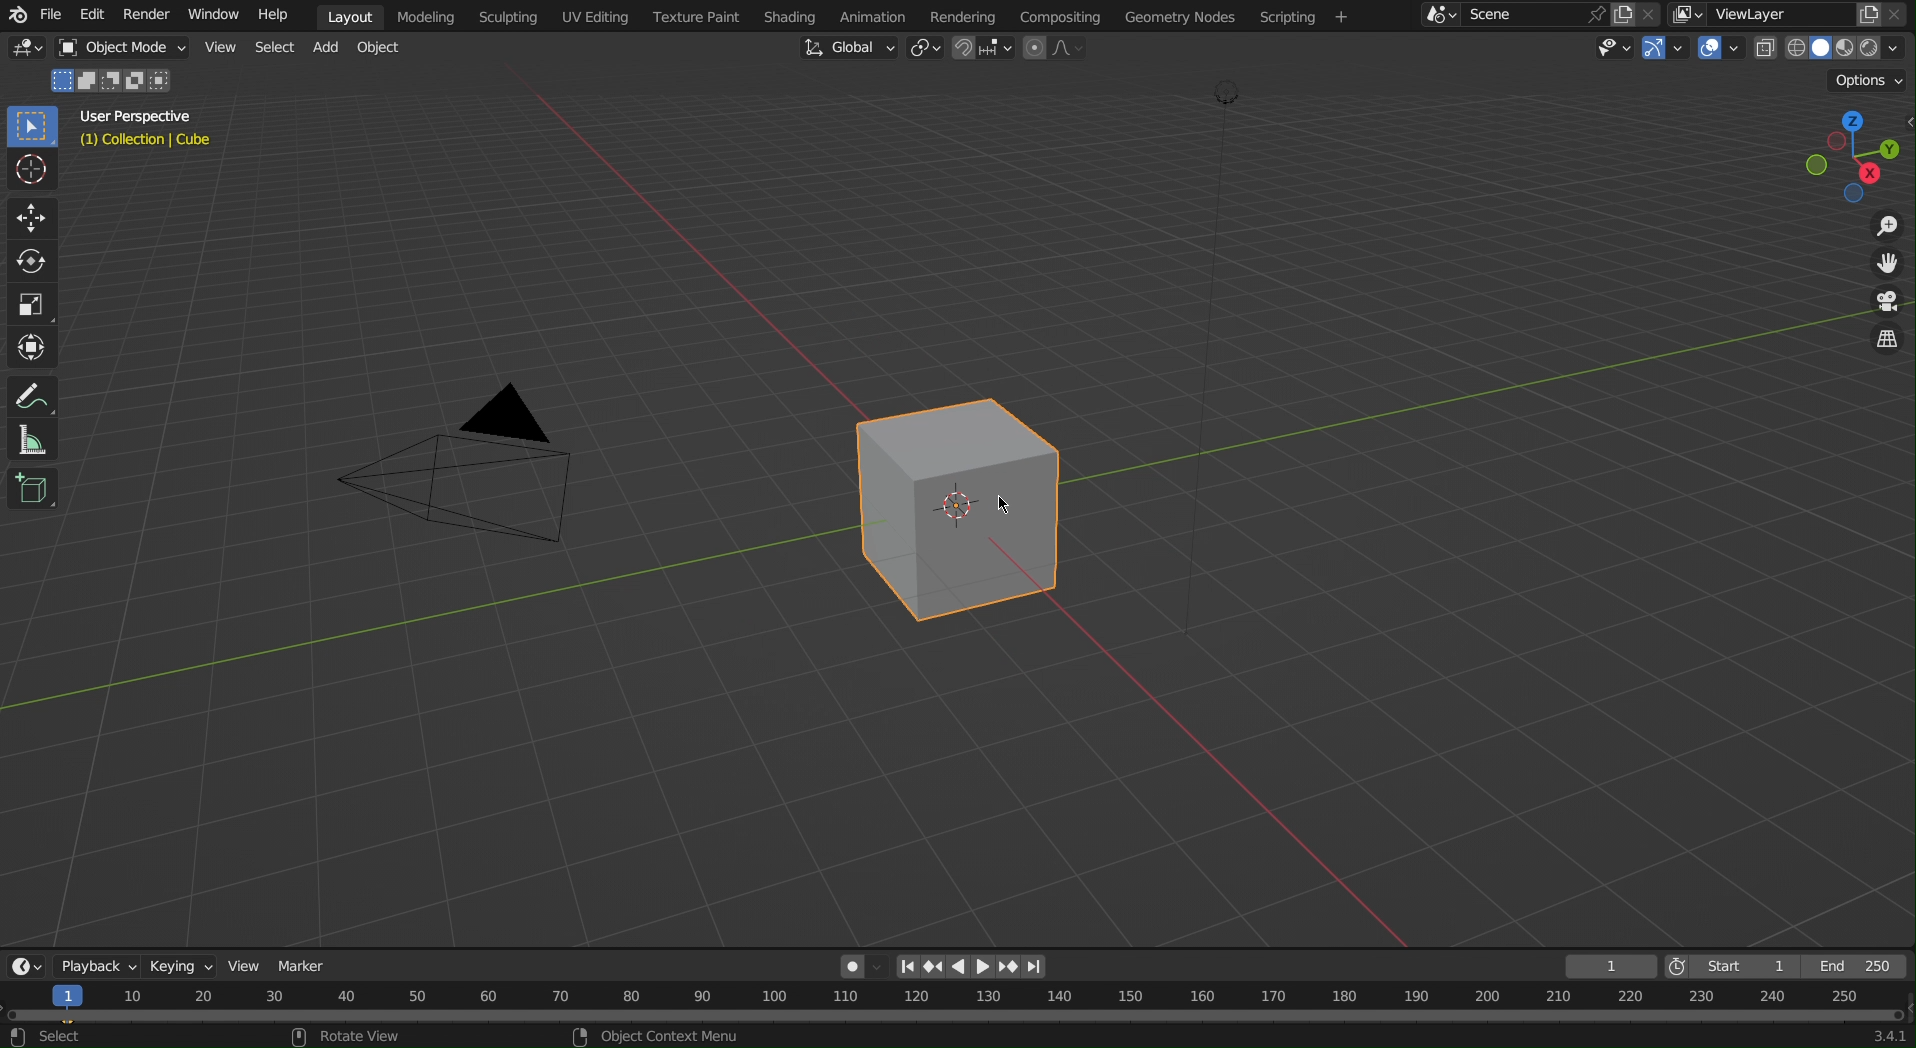 The height and width of the screenshot is (1048, 1916). What do you see at coordinates (1737, 965) in the screenshot?
I see `Start` at bounding box center [1737, 965].